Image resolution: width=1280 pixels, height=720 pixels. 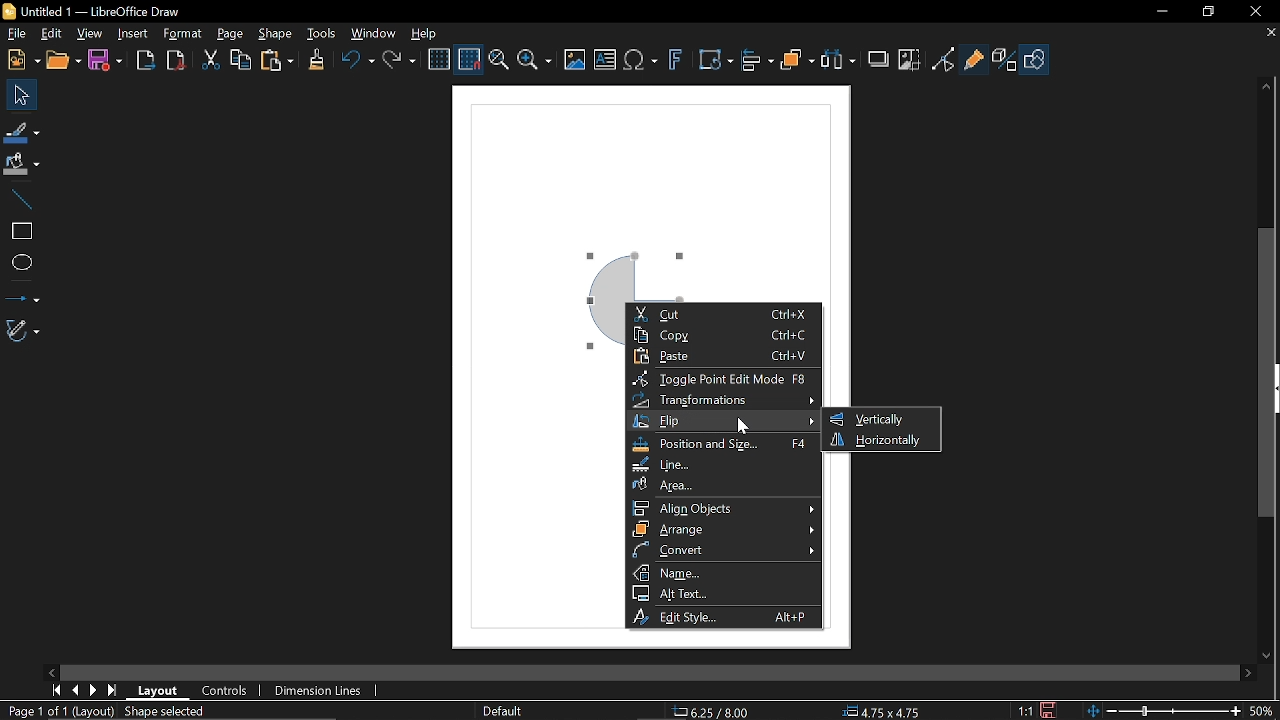 I want to click on Dimension lines, so click(x=326, y=689).